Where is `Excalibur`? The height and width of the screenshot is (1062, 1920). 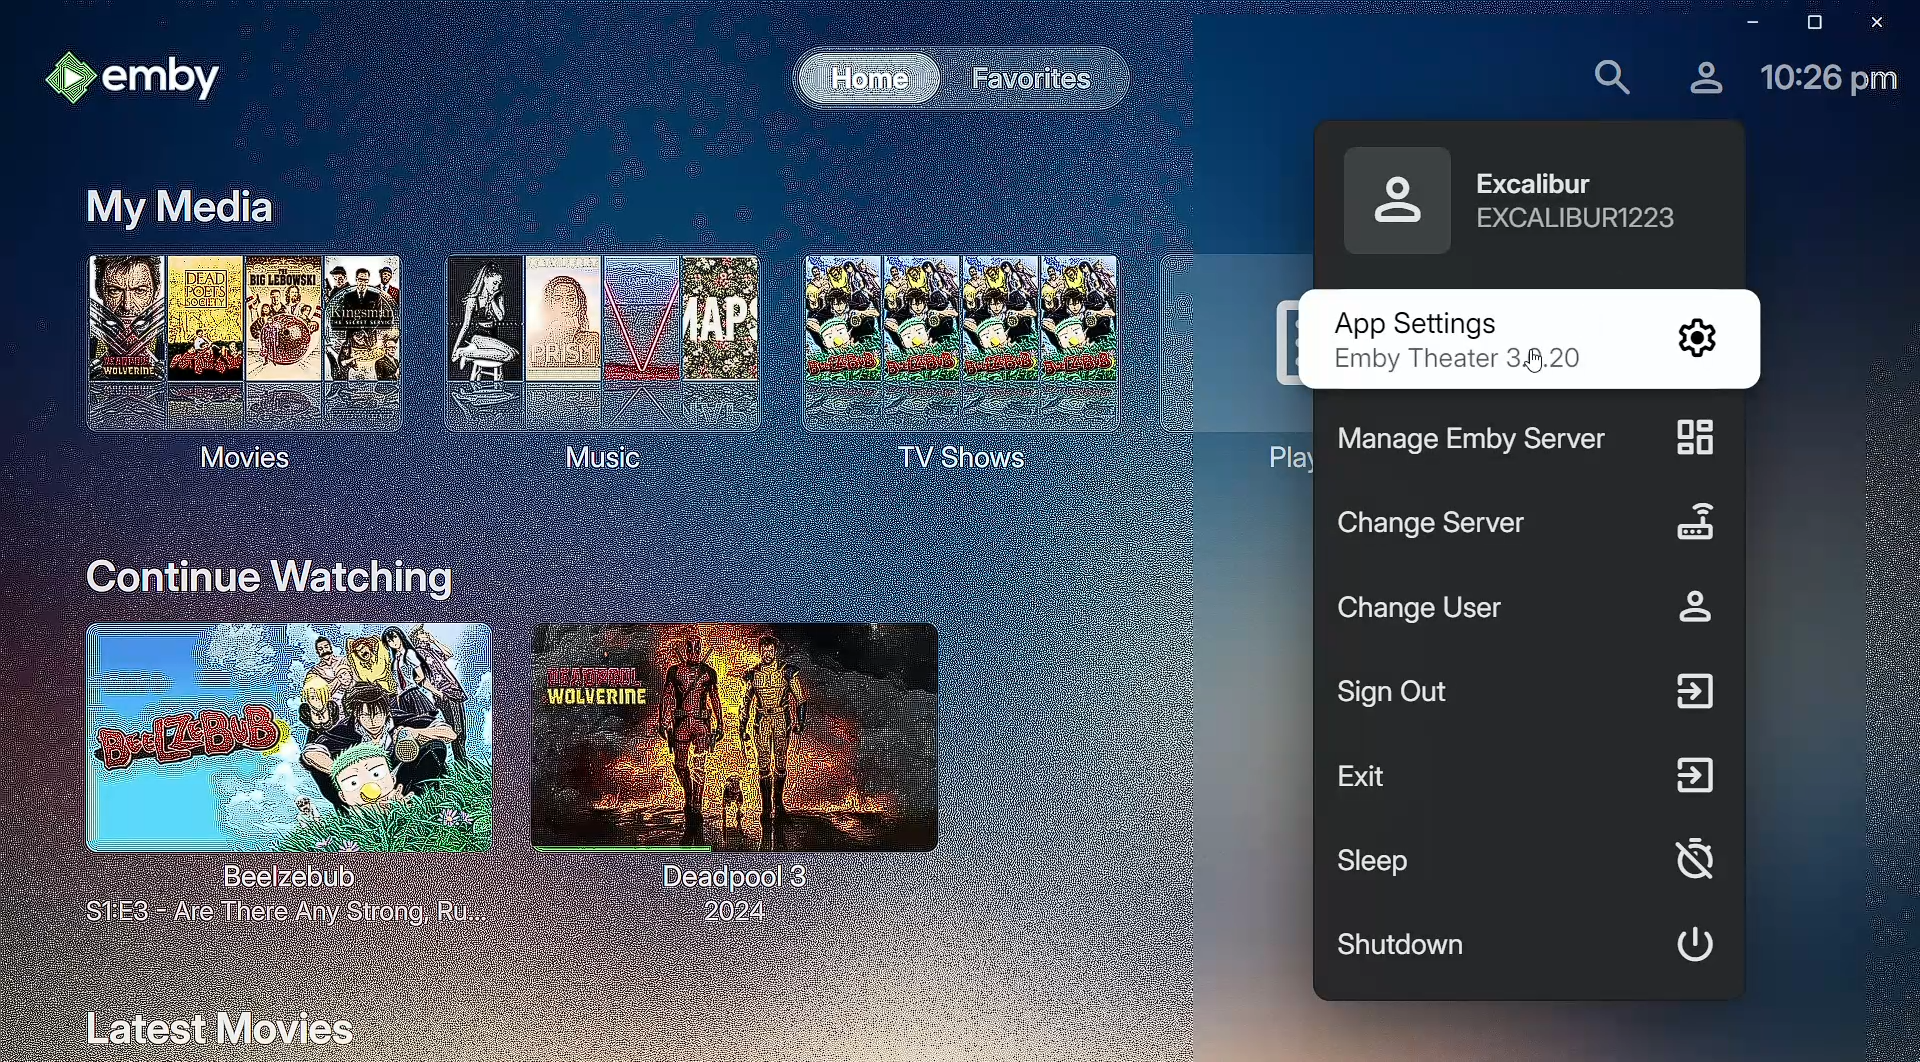
Excalibur is located at coordinates (1512, 207).